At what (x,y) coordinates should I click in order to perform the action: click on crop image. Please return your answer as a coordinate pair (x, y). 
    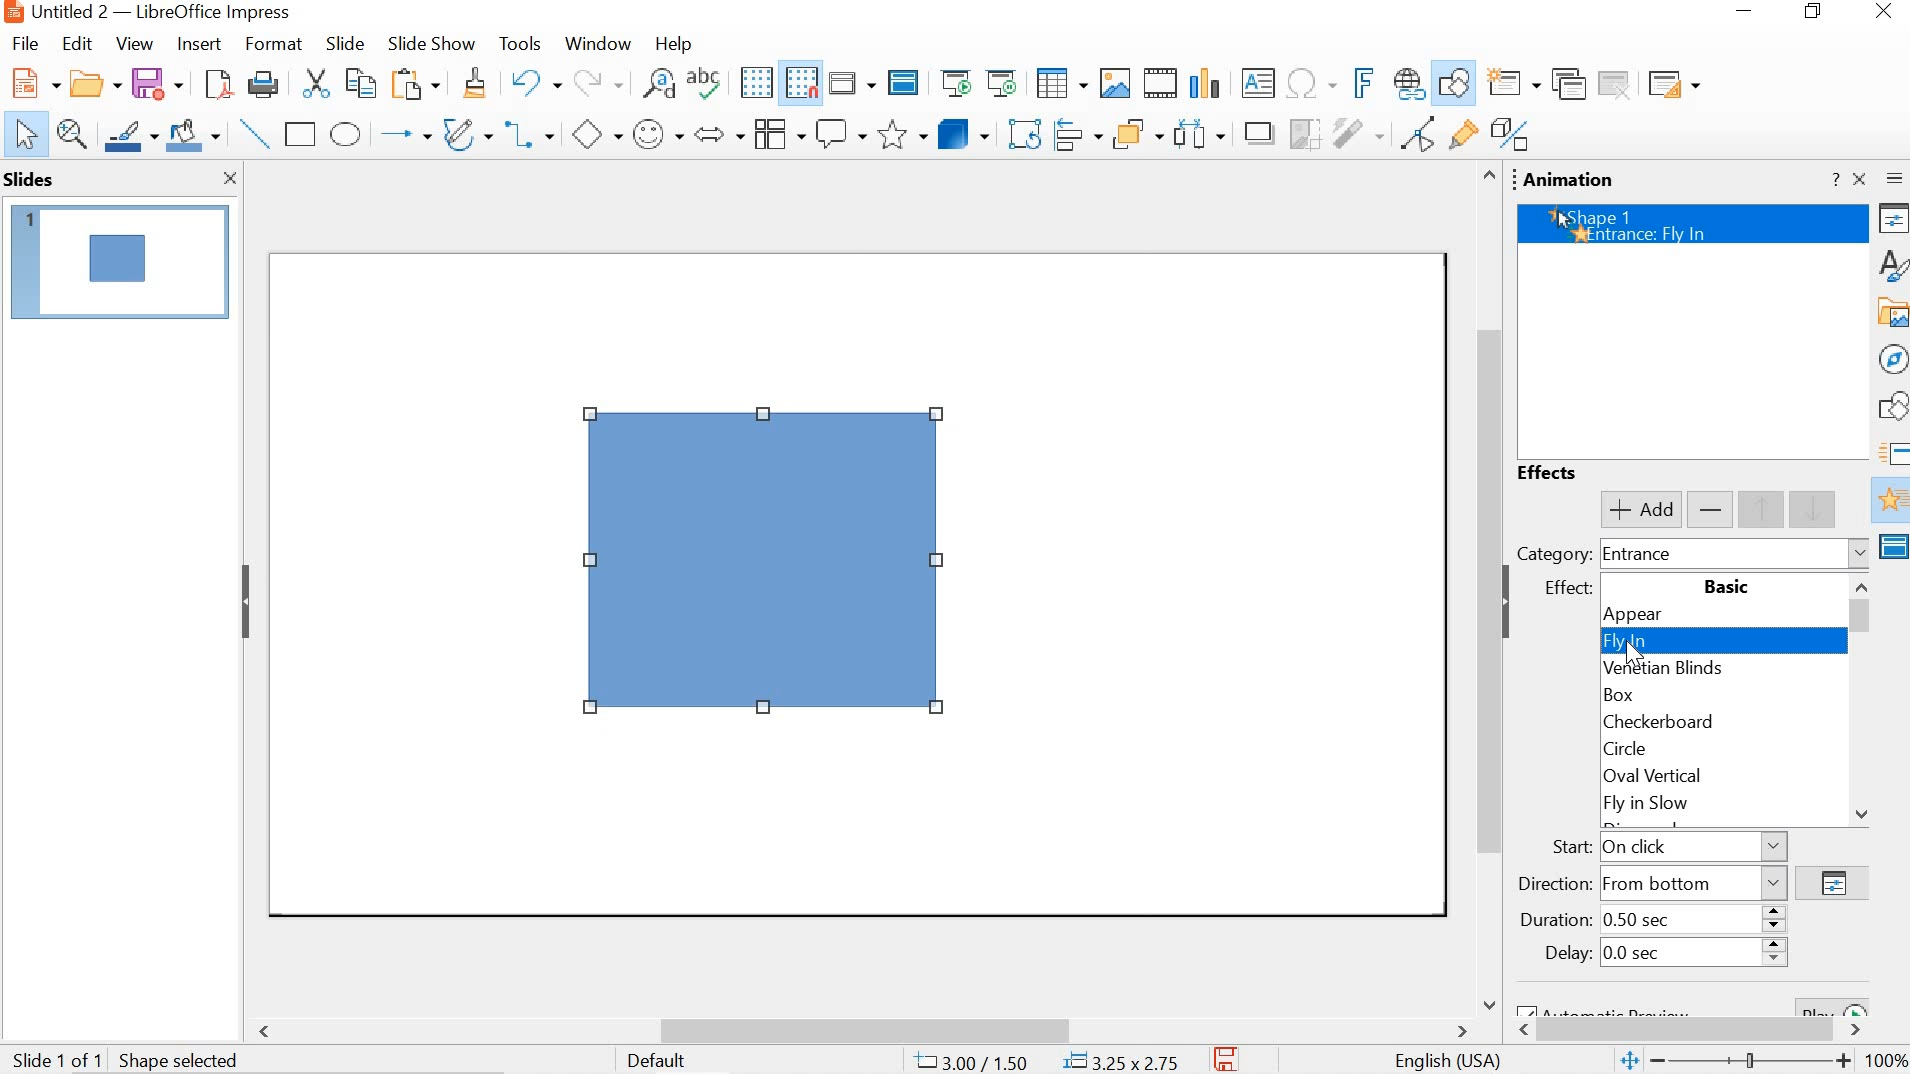
    Looking at the image, I should click on (1300, 131).